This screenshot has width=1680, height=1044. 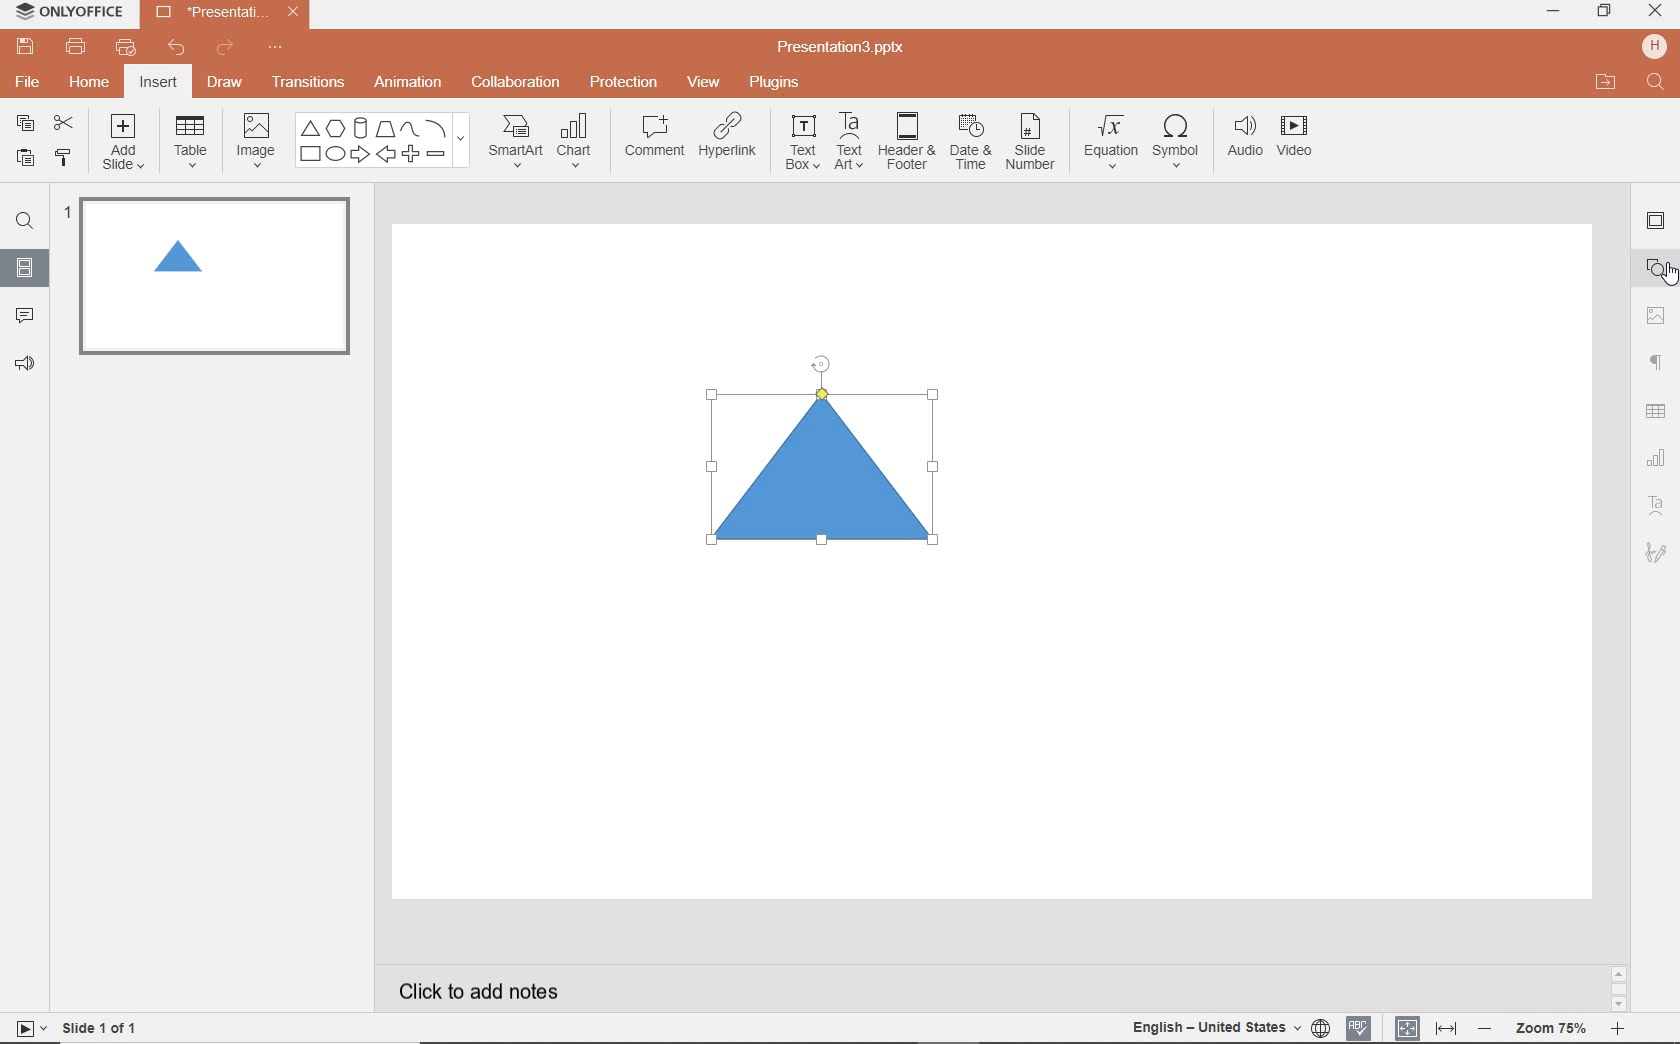 What do you see at coordinates (65, 158) in the screenshot?
I see `COPY STYLE` at bounding box center [65, 158].